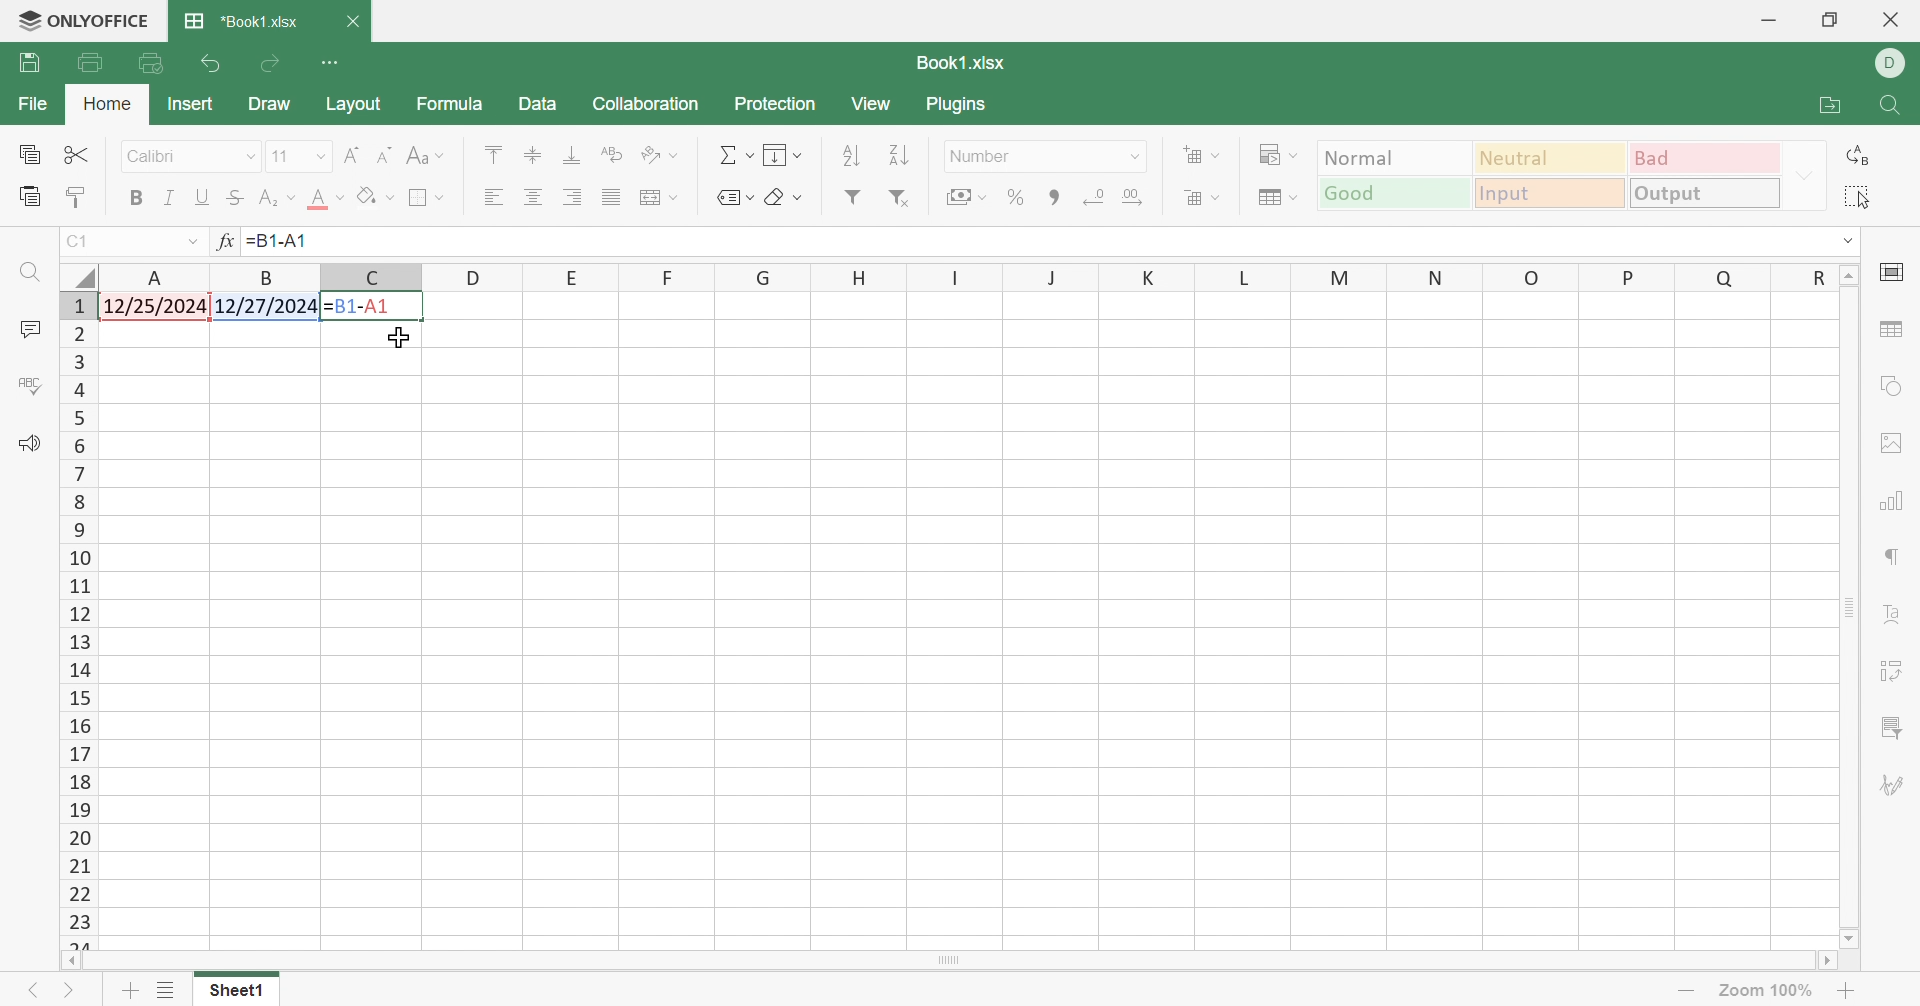  Describe the element at coordinates (105, 106) in the screenshot. I see `Home` at that location.